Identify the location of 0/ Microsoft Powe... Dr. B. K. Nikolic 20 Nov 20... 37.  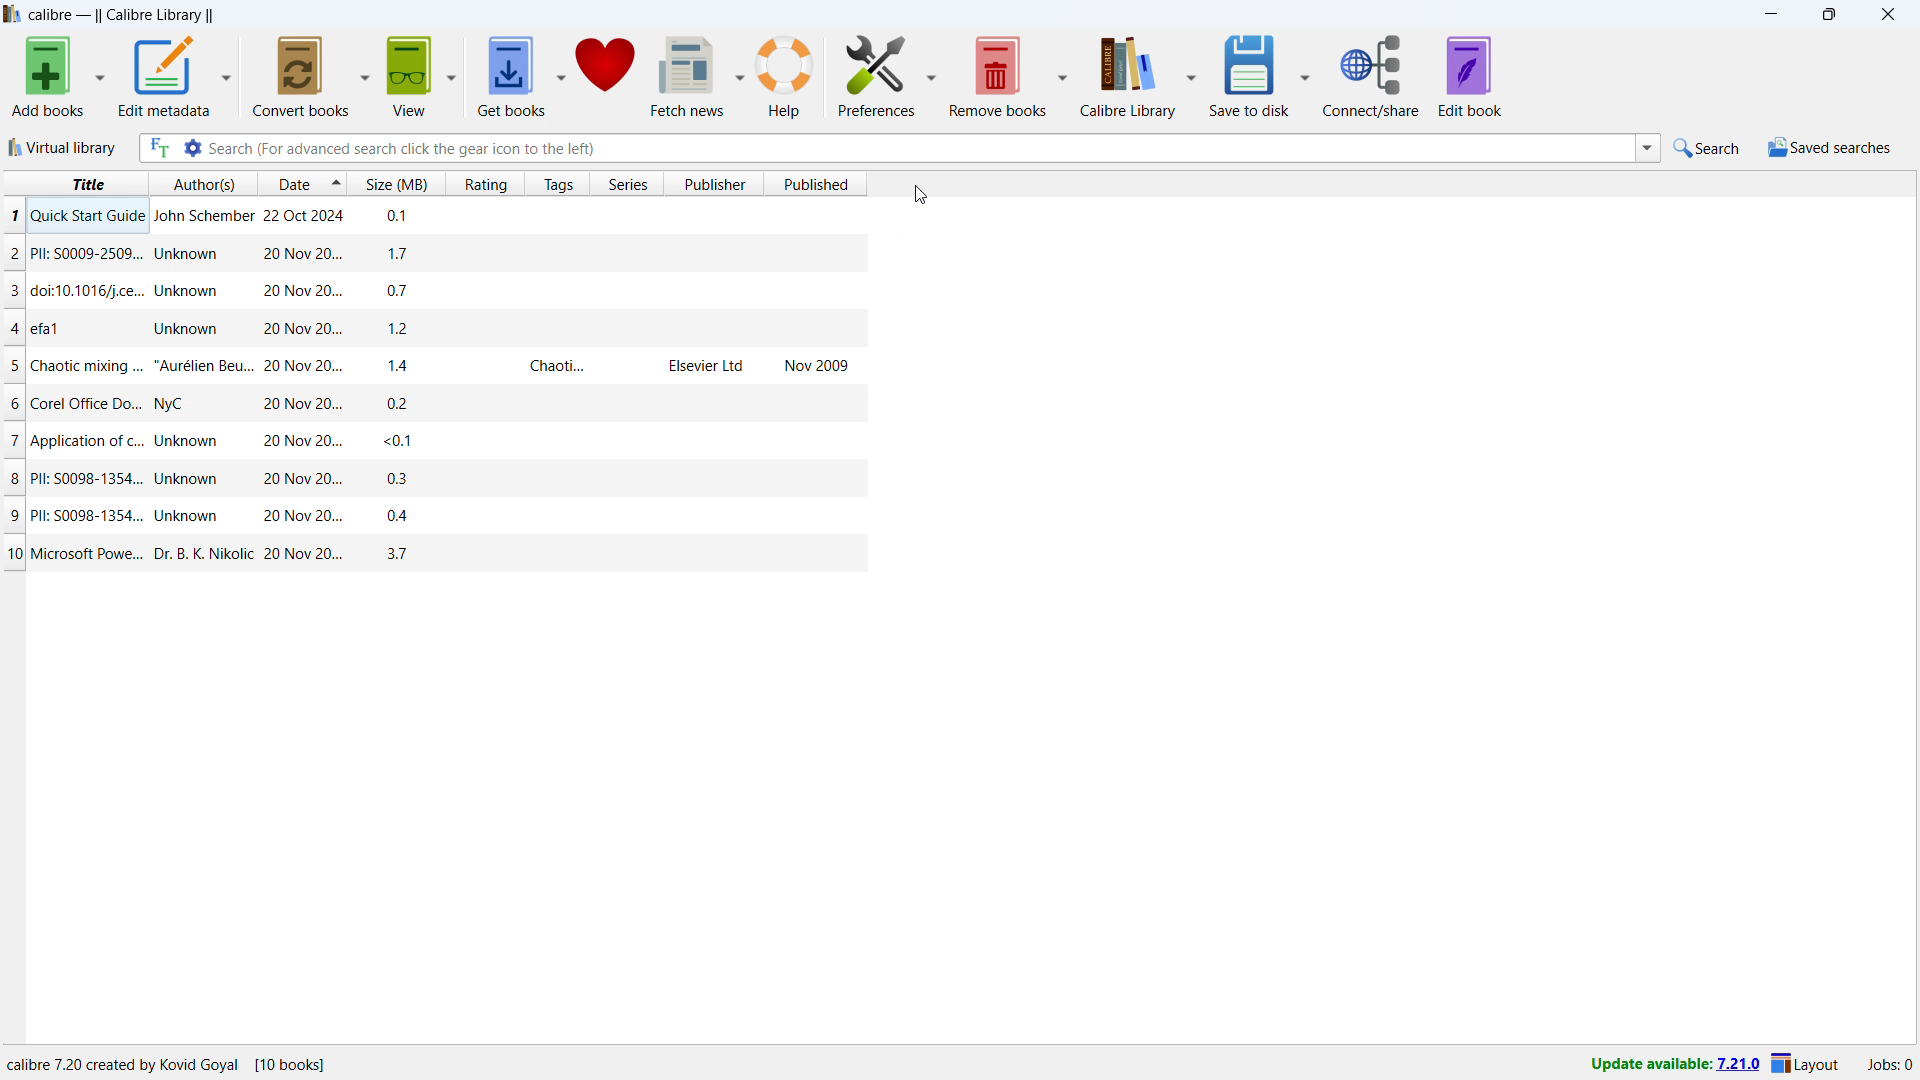
(432, 555).